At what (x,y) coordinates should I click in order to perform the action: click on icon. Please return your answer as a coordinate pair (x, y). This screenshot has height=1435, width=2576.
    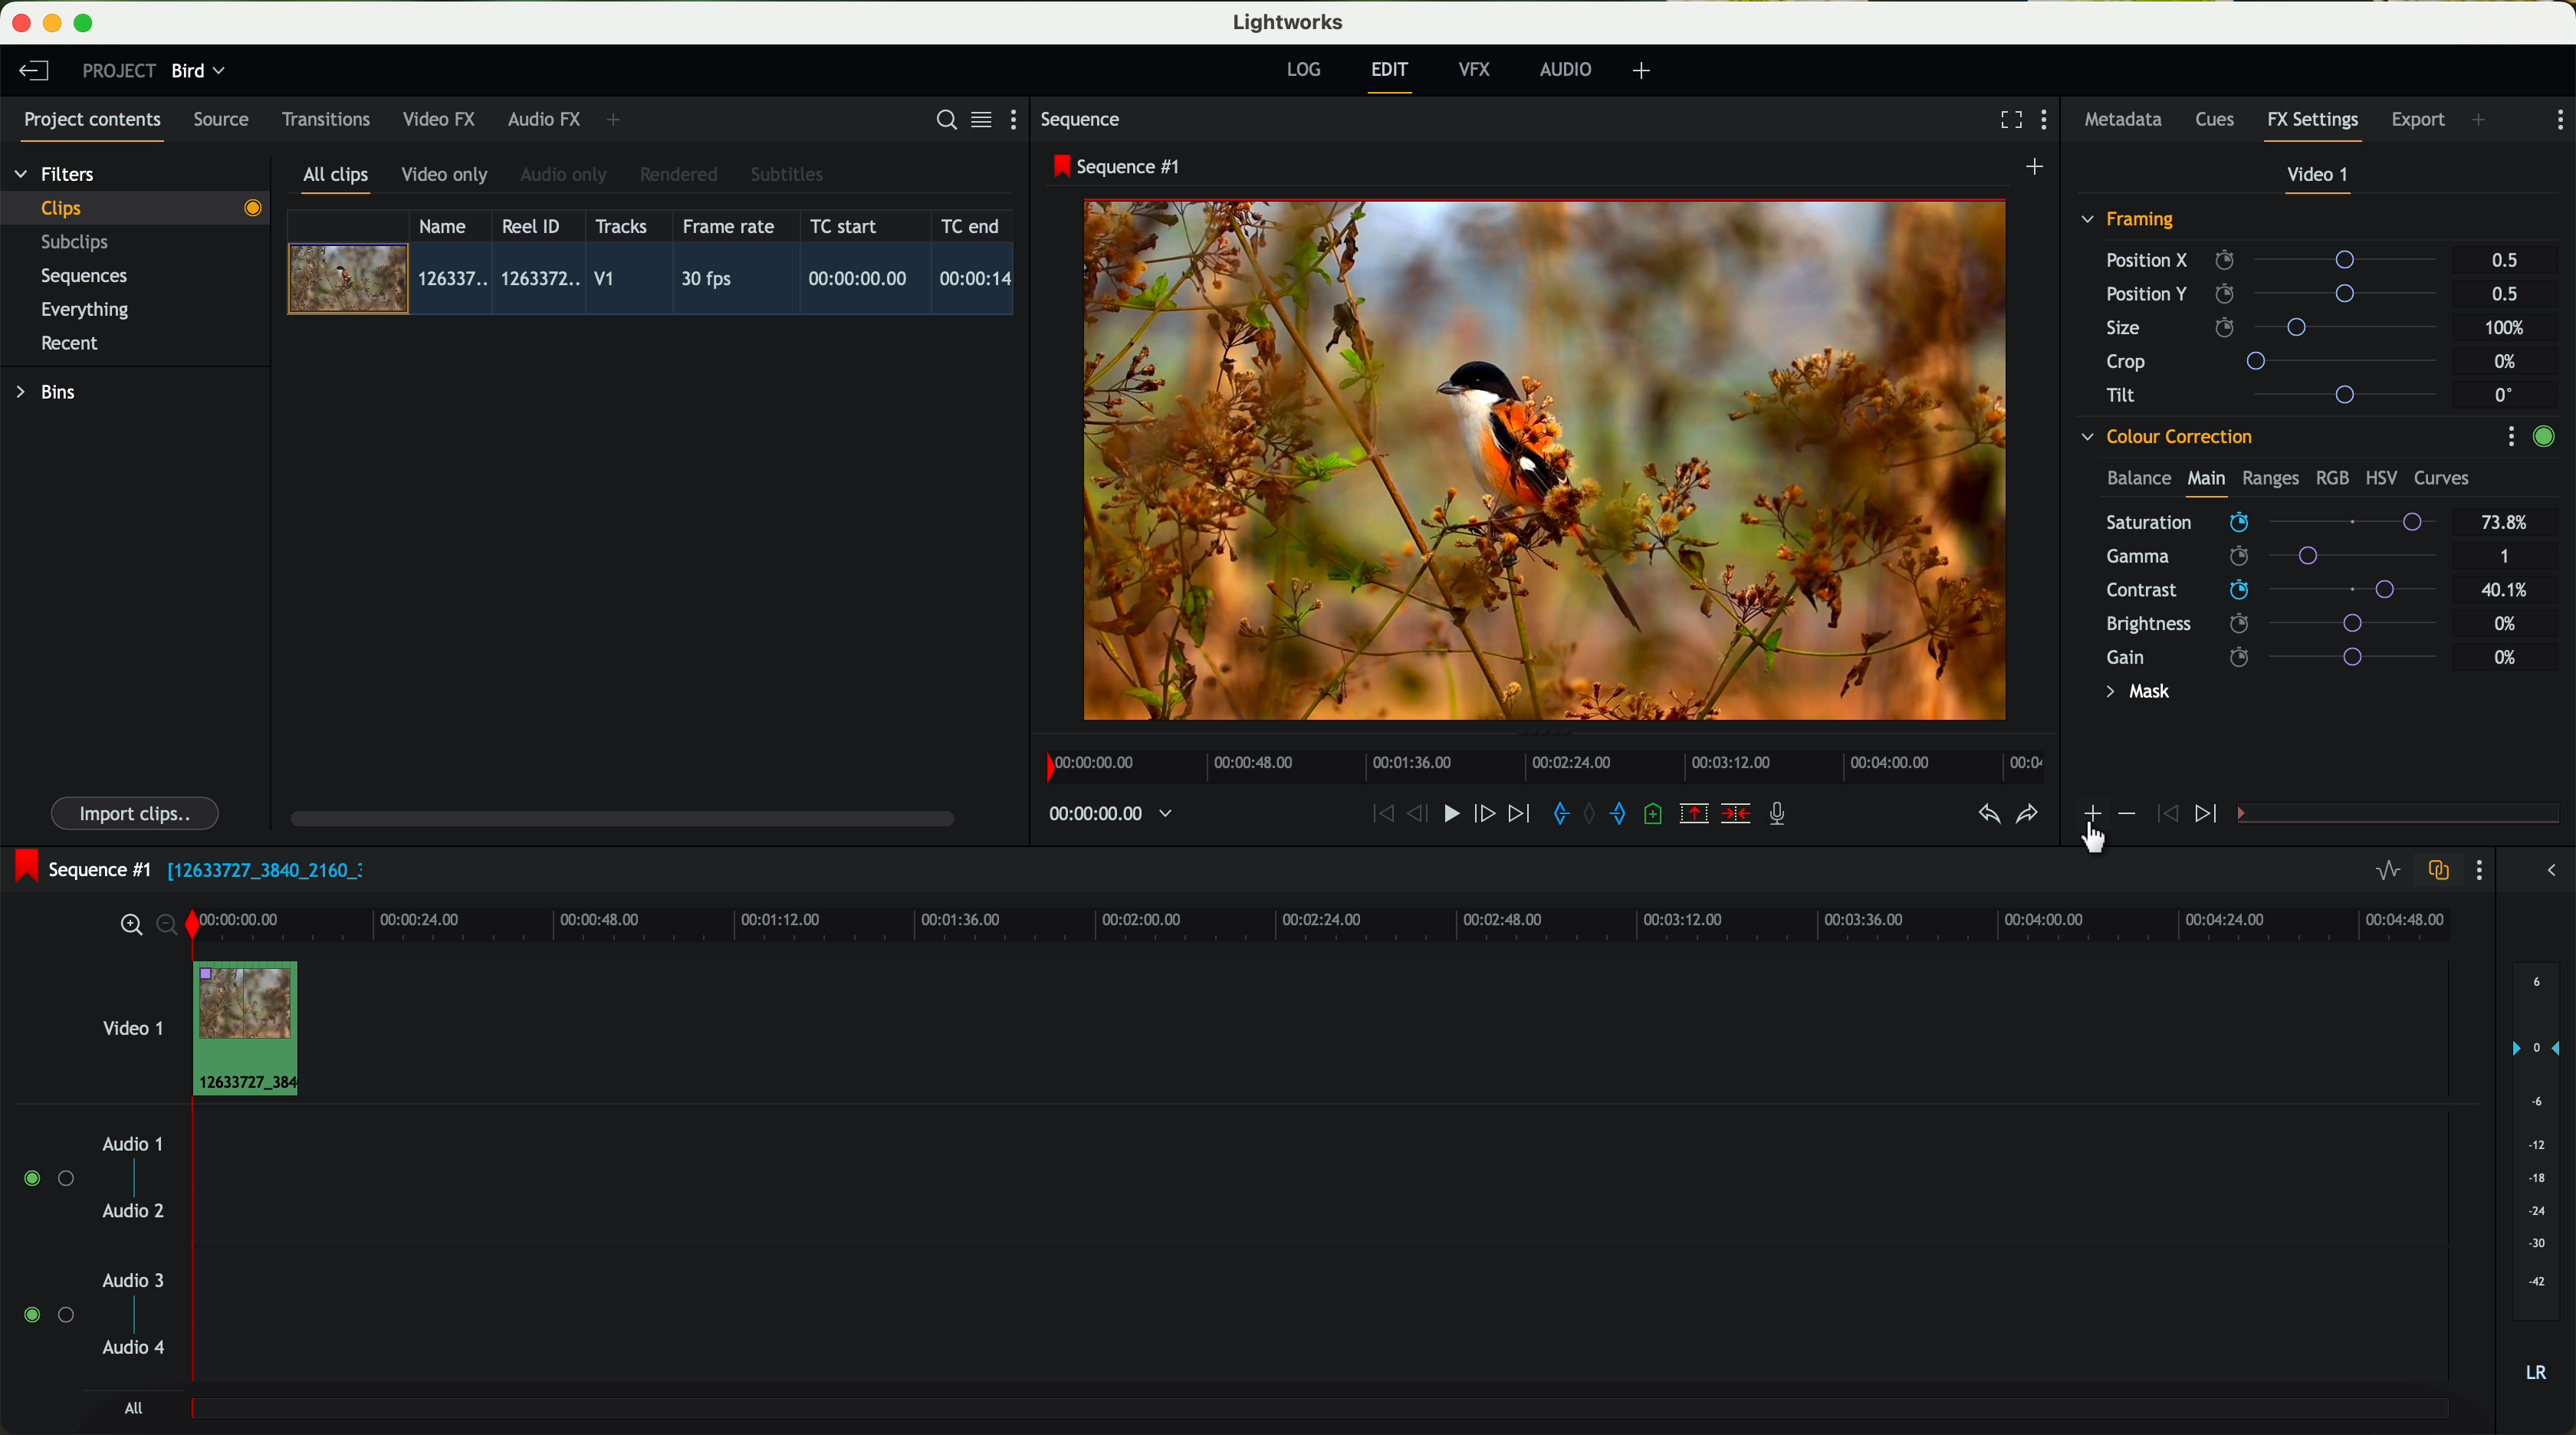
    Looking at the image, I should click on (2209, 815).